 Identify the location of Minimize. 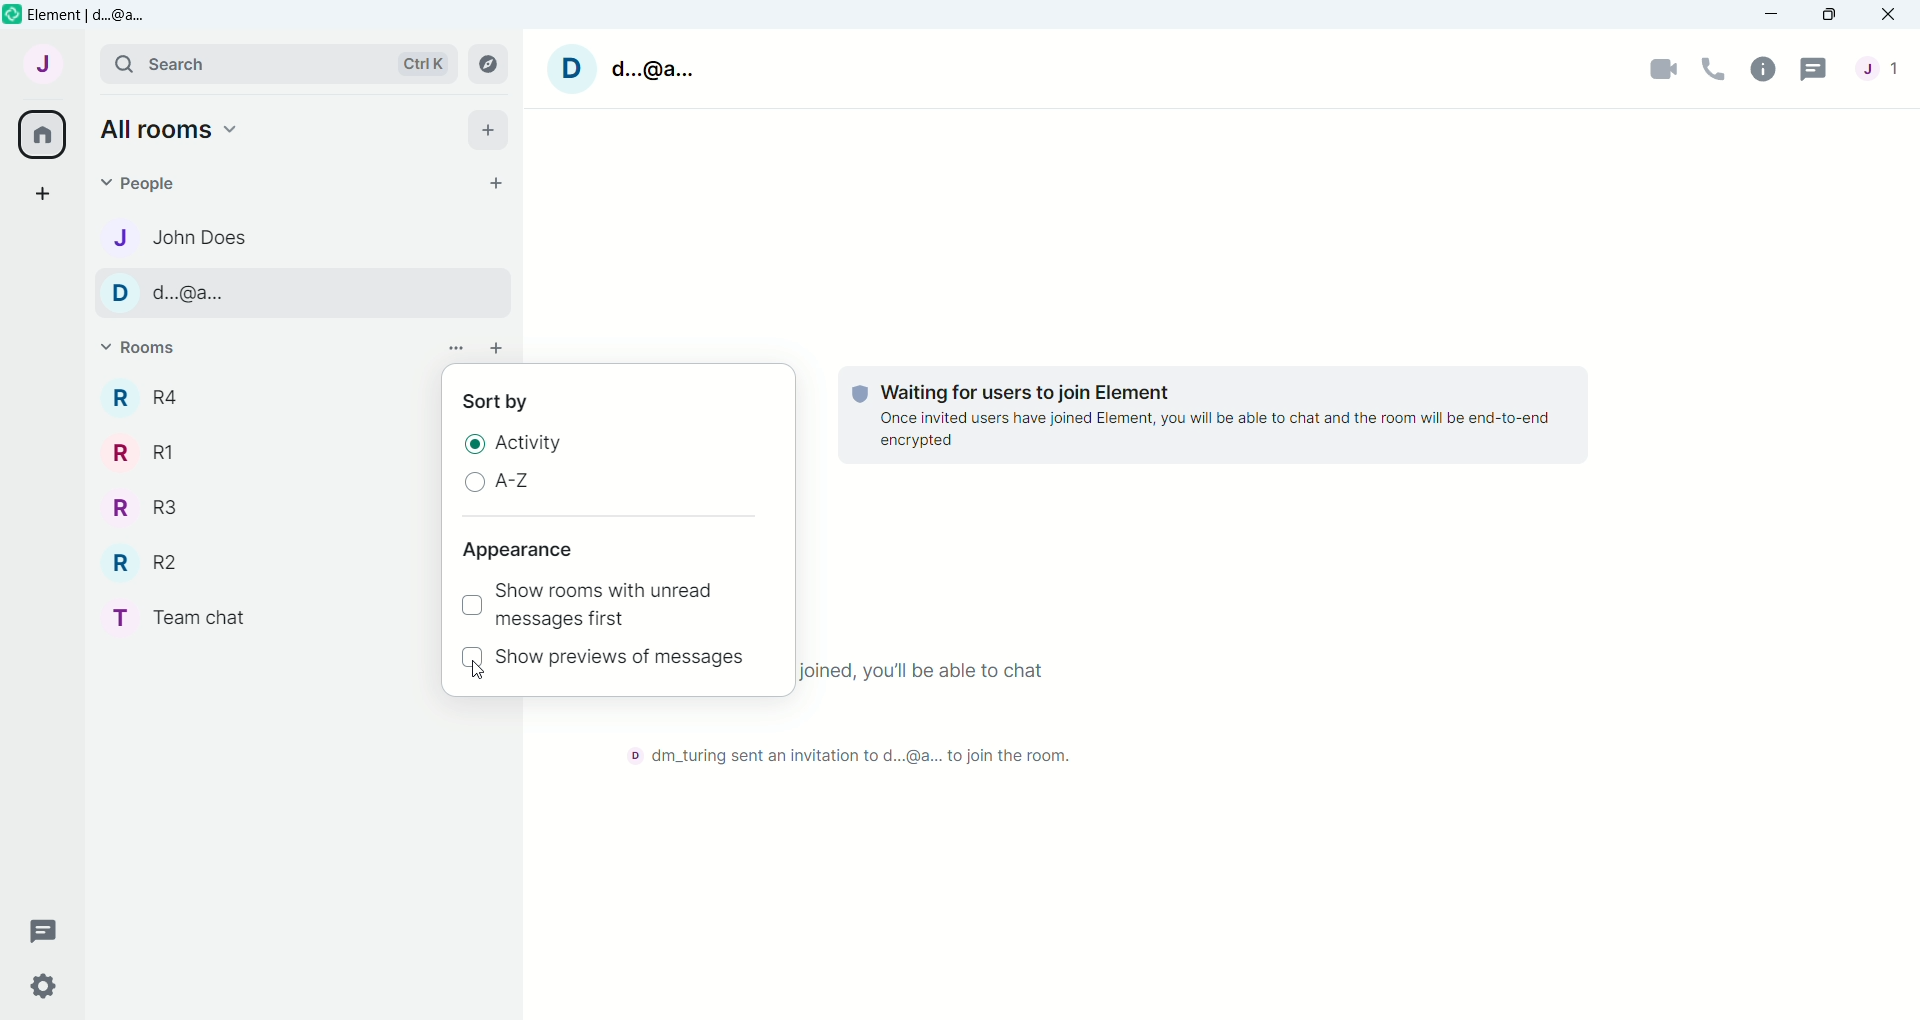
(1769, 14).